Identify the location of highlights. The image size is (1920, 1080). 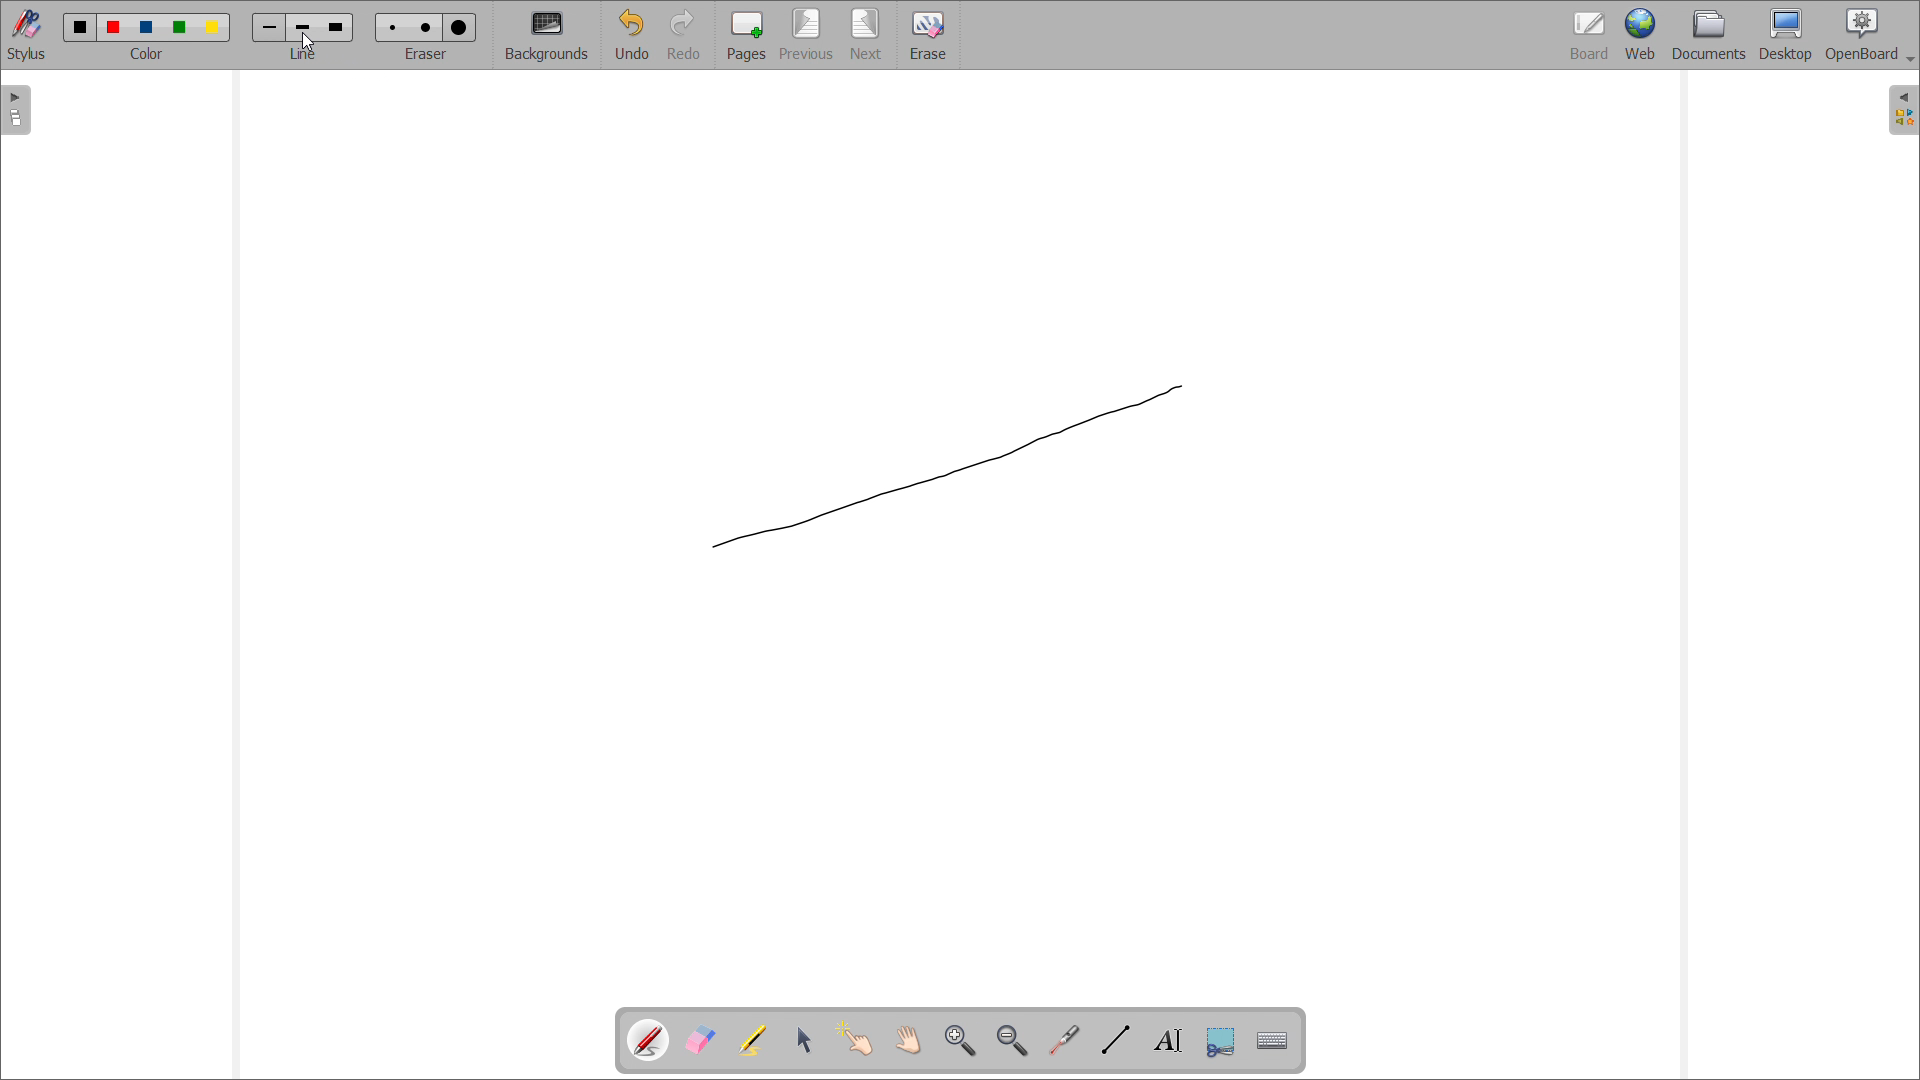
(753, 1040).